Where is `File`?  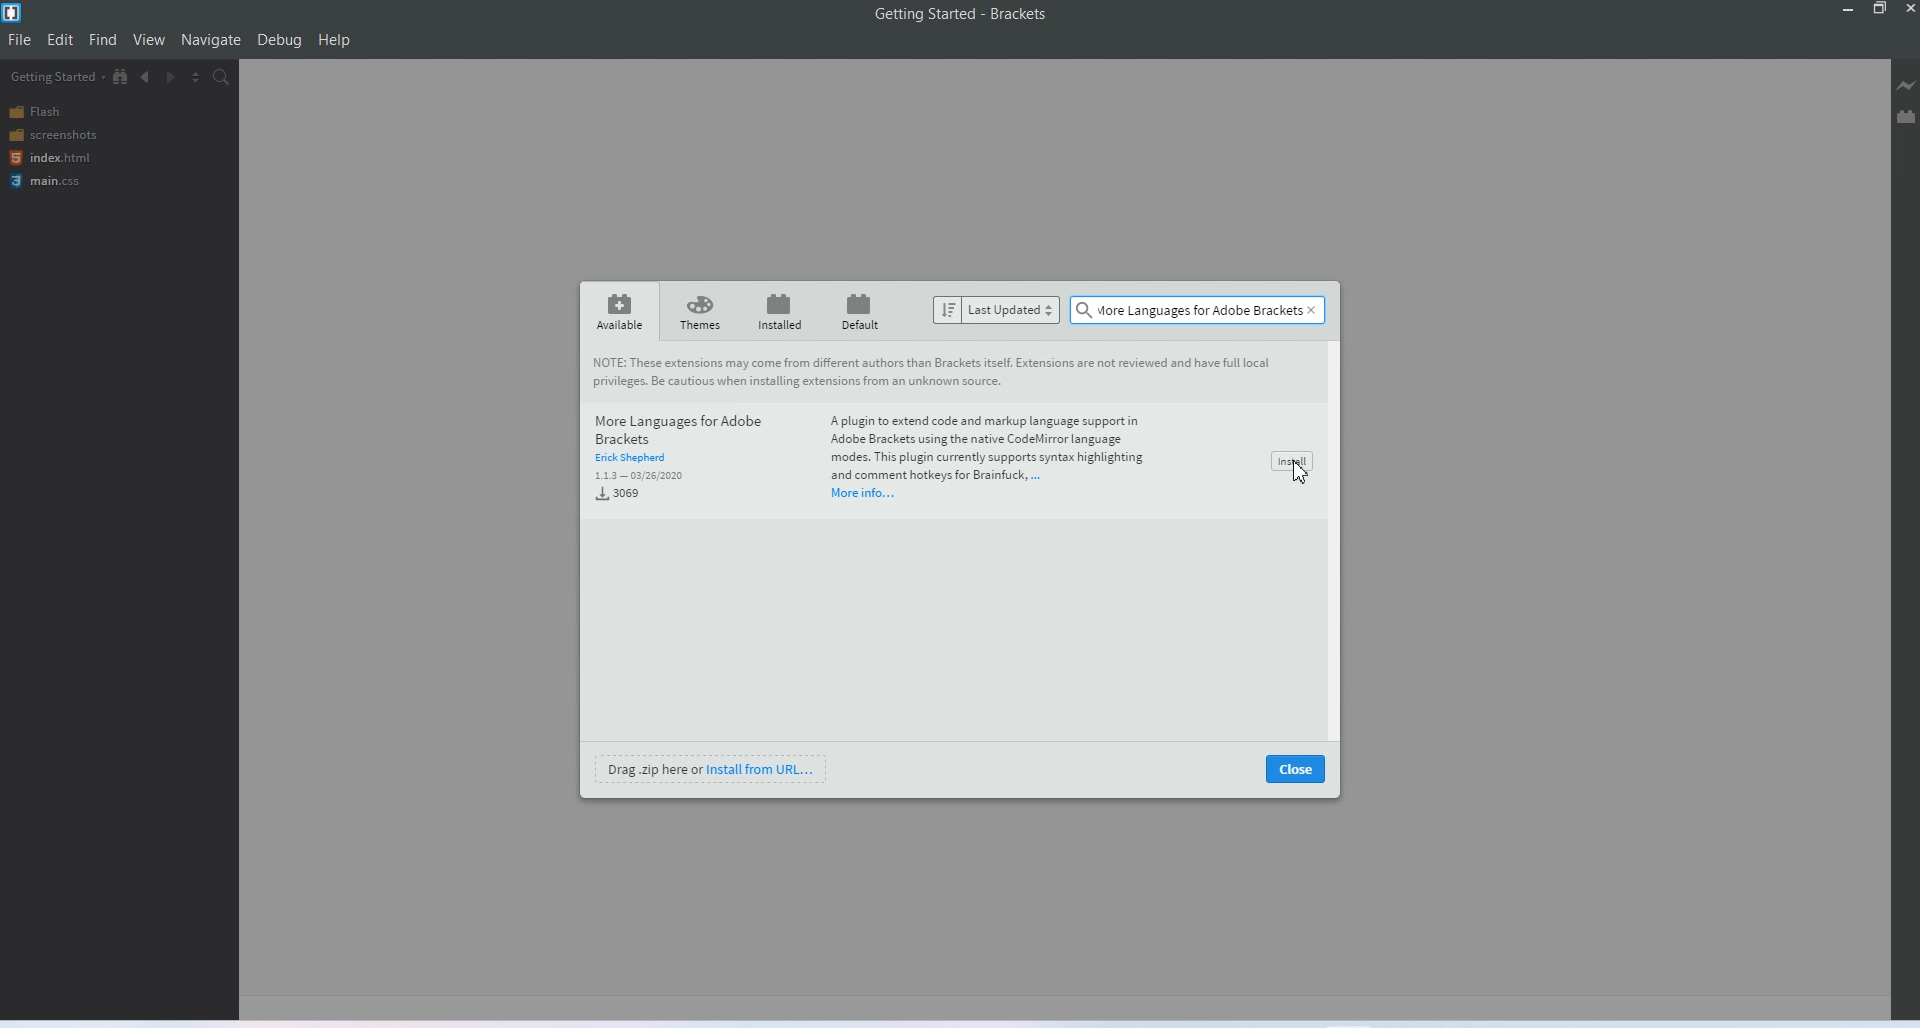 File is located at coordinates (19, 41).